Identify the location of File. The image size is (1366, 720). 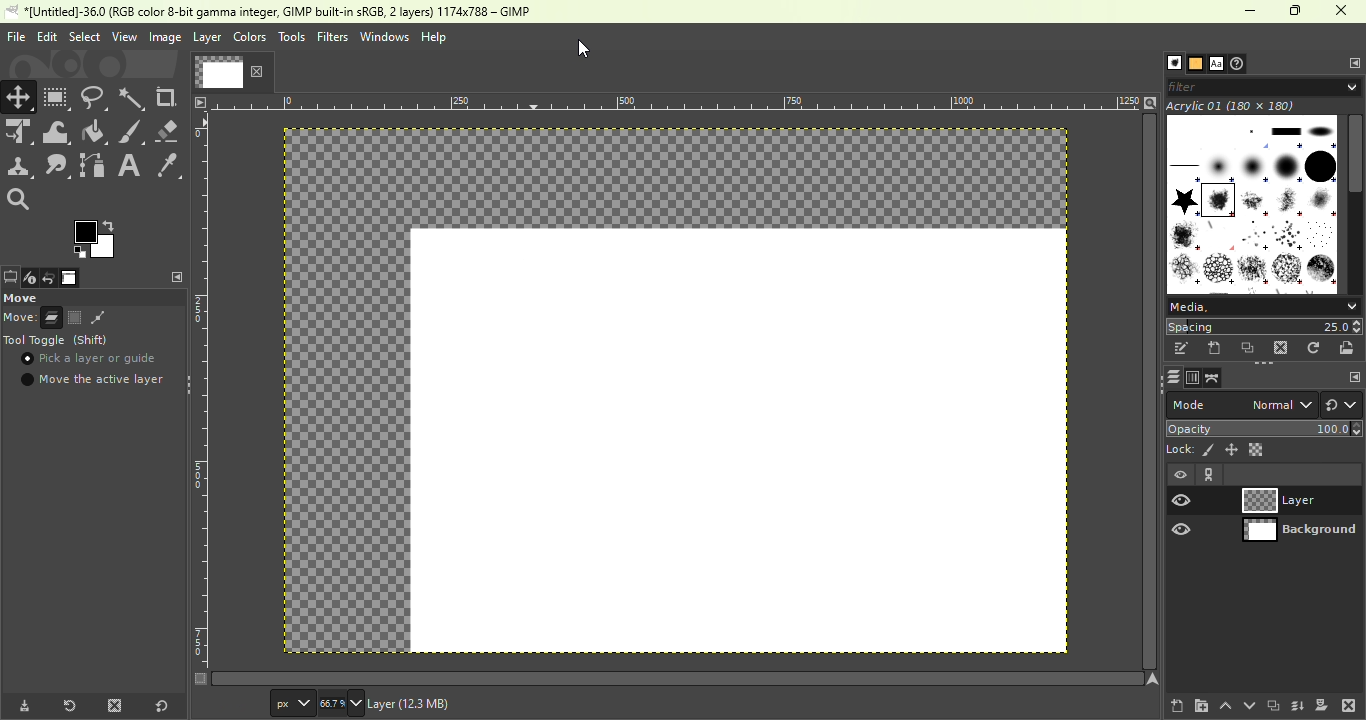
(14, 36).